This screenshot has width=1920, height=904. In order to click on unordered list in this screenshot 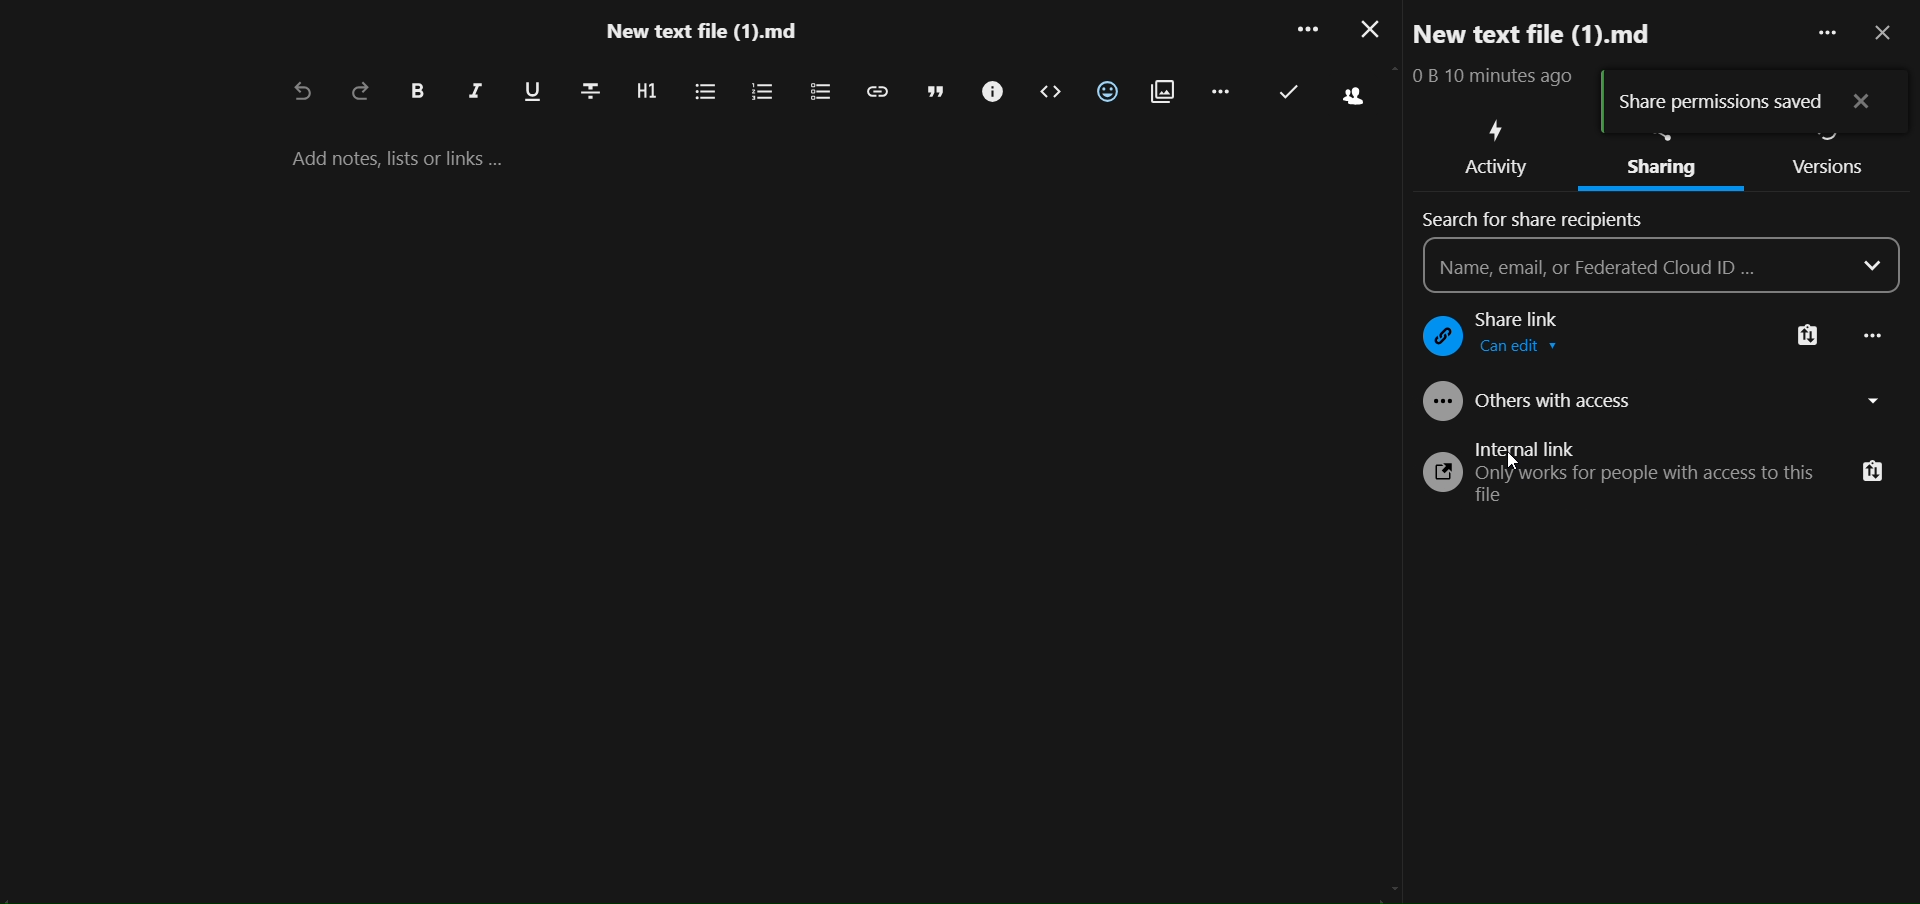, I will do `click(703, 92)`.